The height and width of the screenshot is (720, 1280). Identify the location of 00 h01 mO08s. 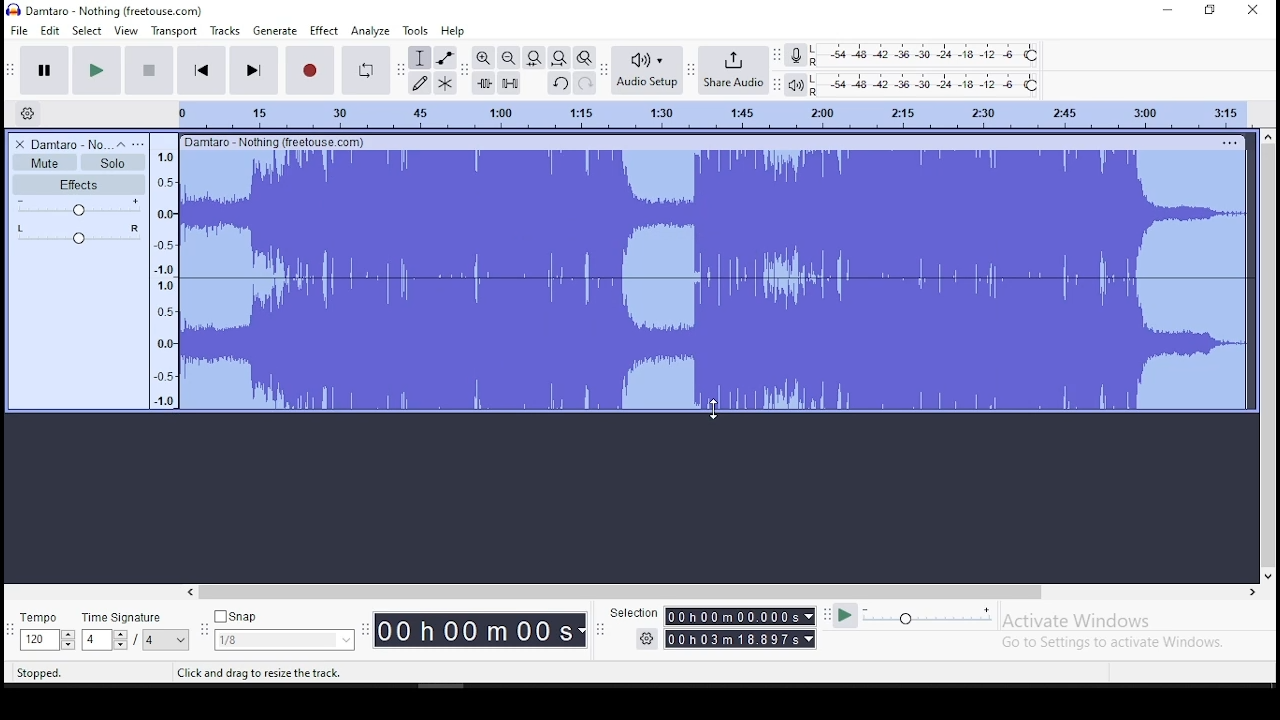
(473, 631).